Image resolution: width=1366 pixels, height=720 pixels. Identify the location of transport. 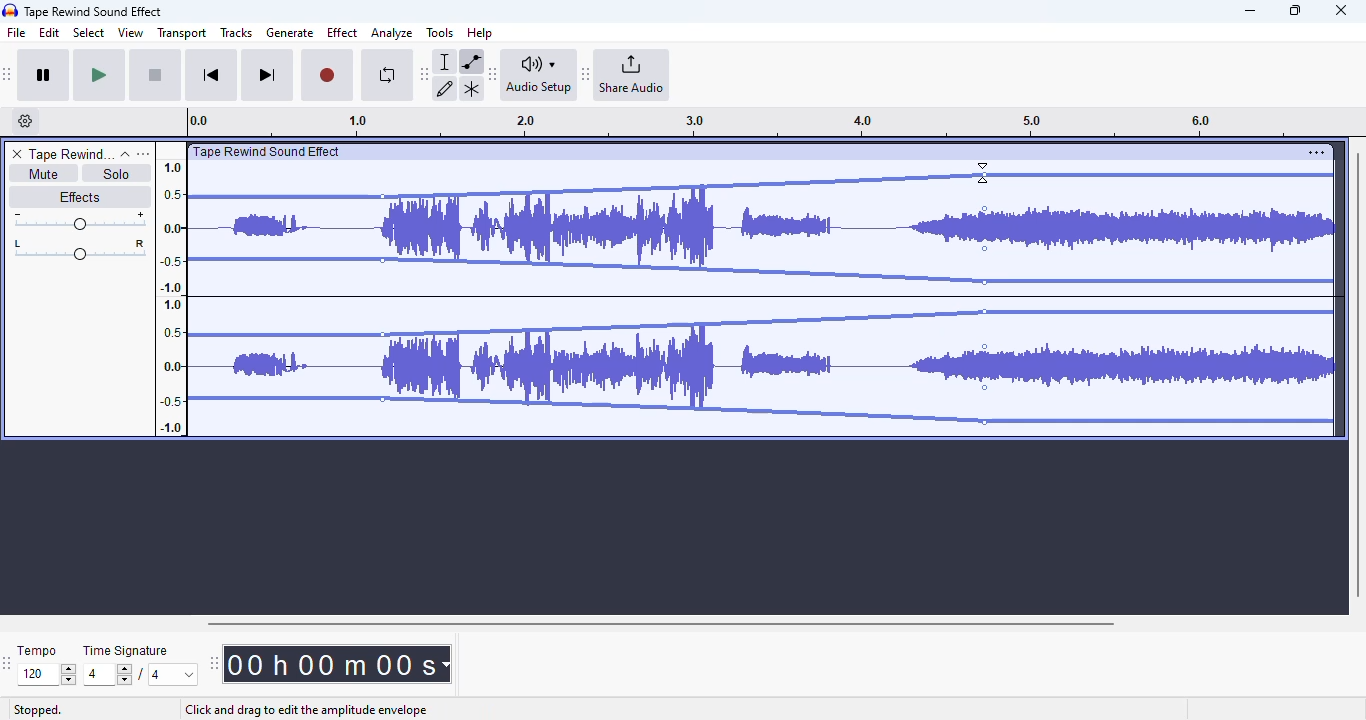
(183, 33).